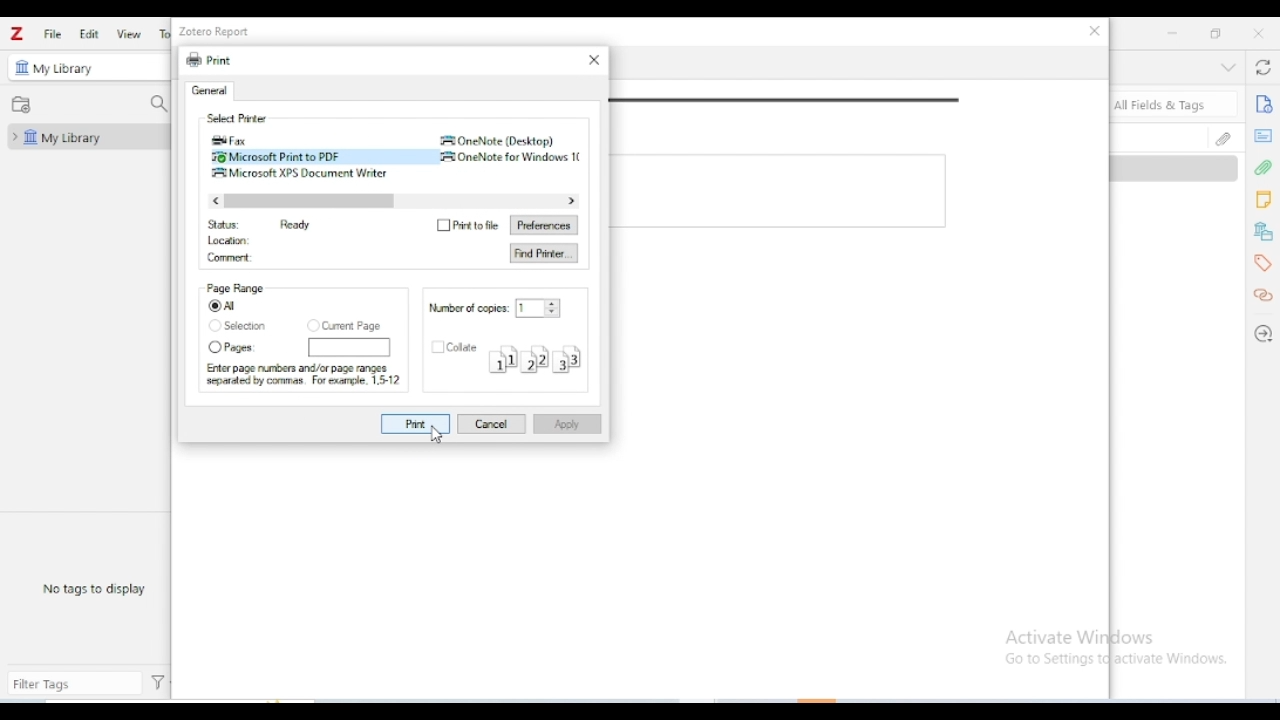 The height and width of the screenshot is (720, 1280). I want to click on collate structure, so click(535, 360).